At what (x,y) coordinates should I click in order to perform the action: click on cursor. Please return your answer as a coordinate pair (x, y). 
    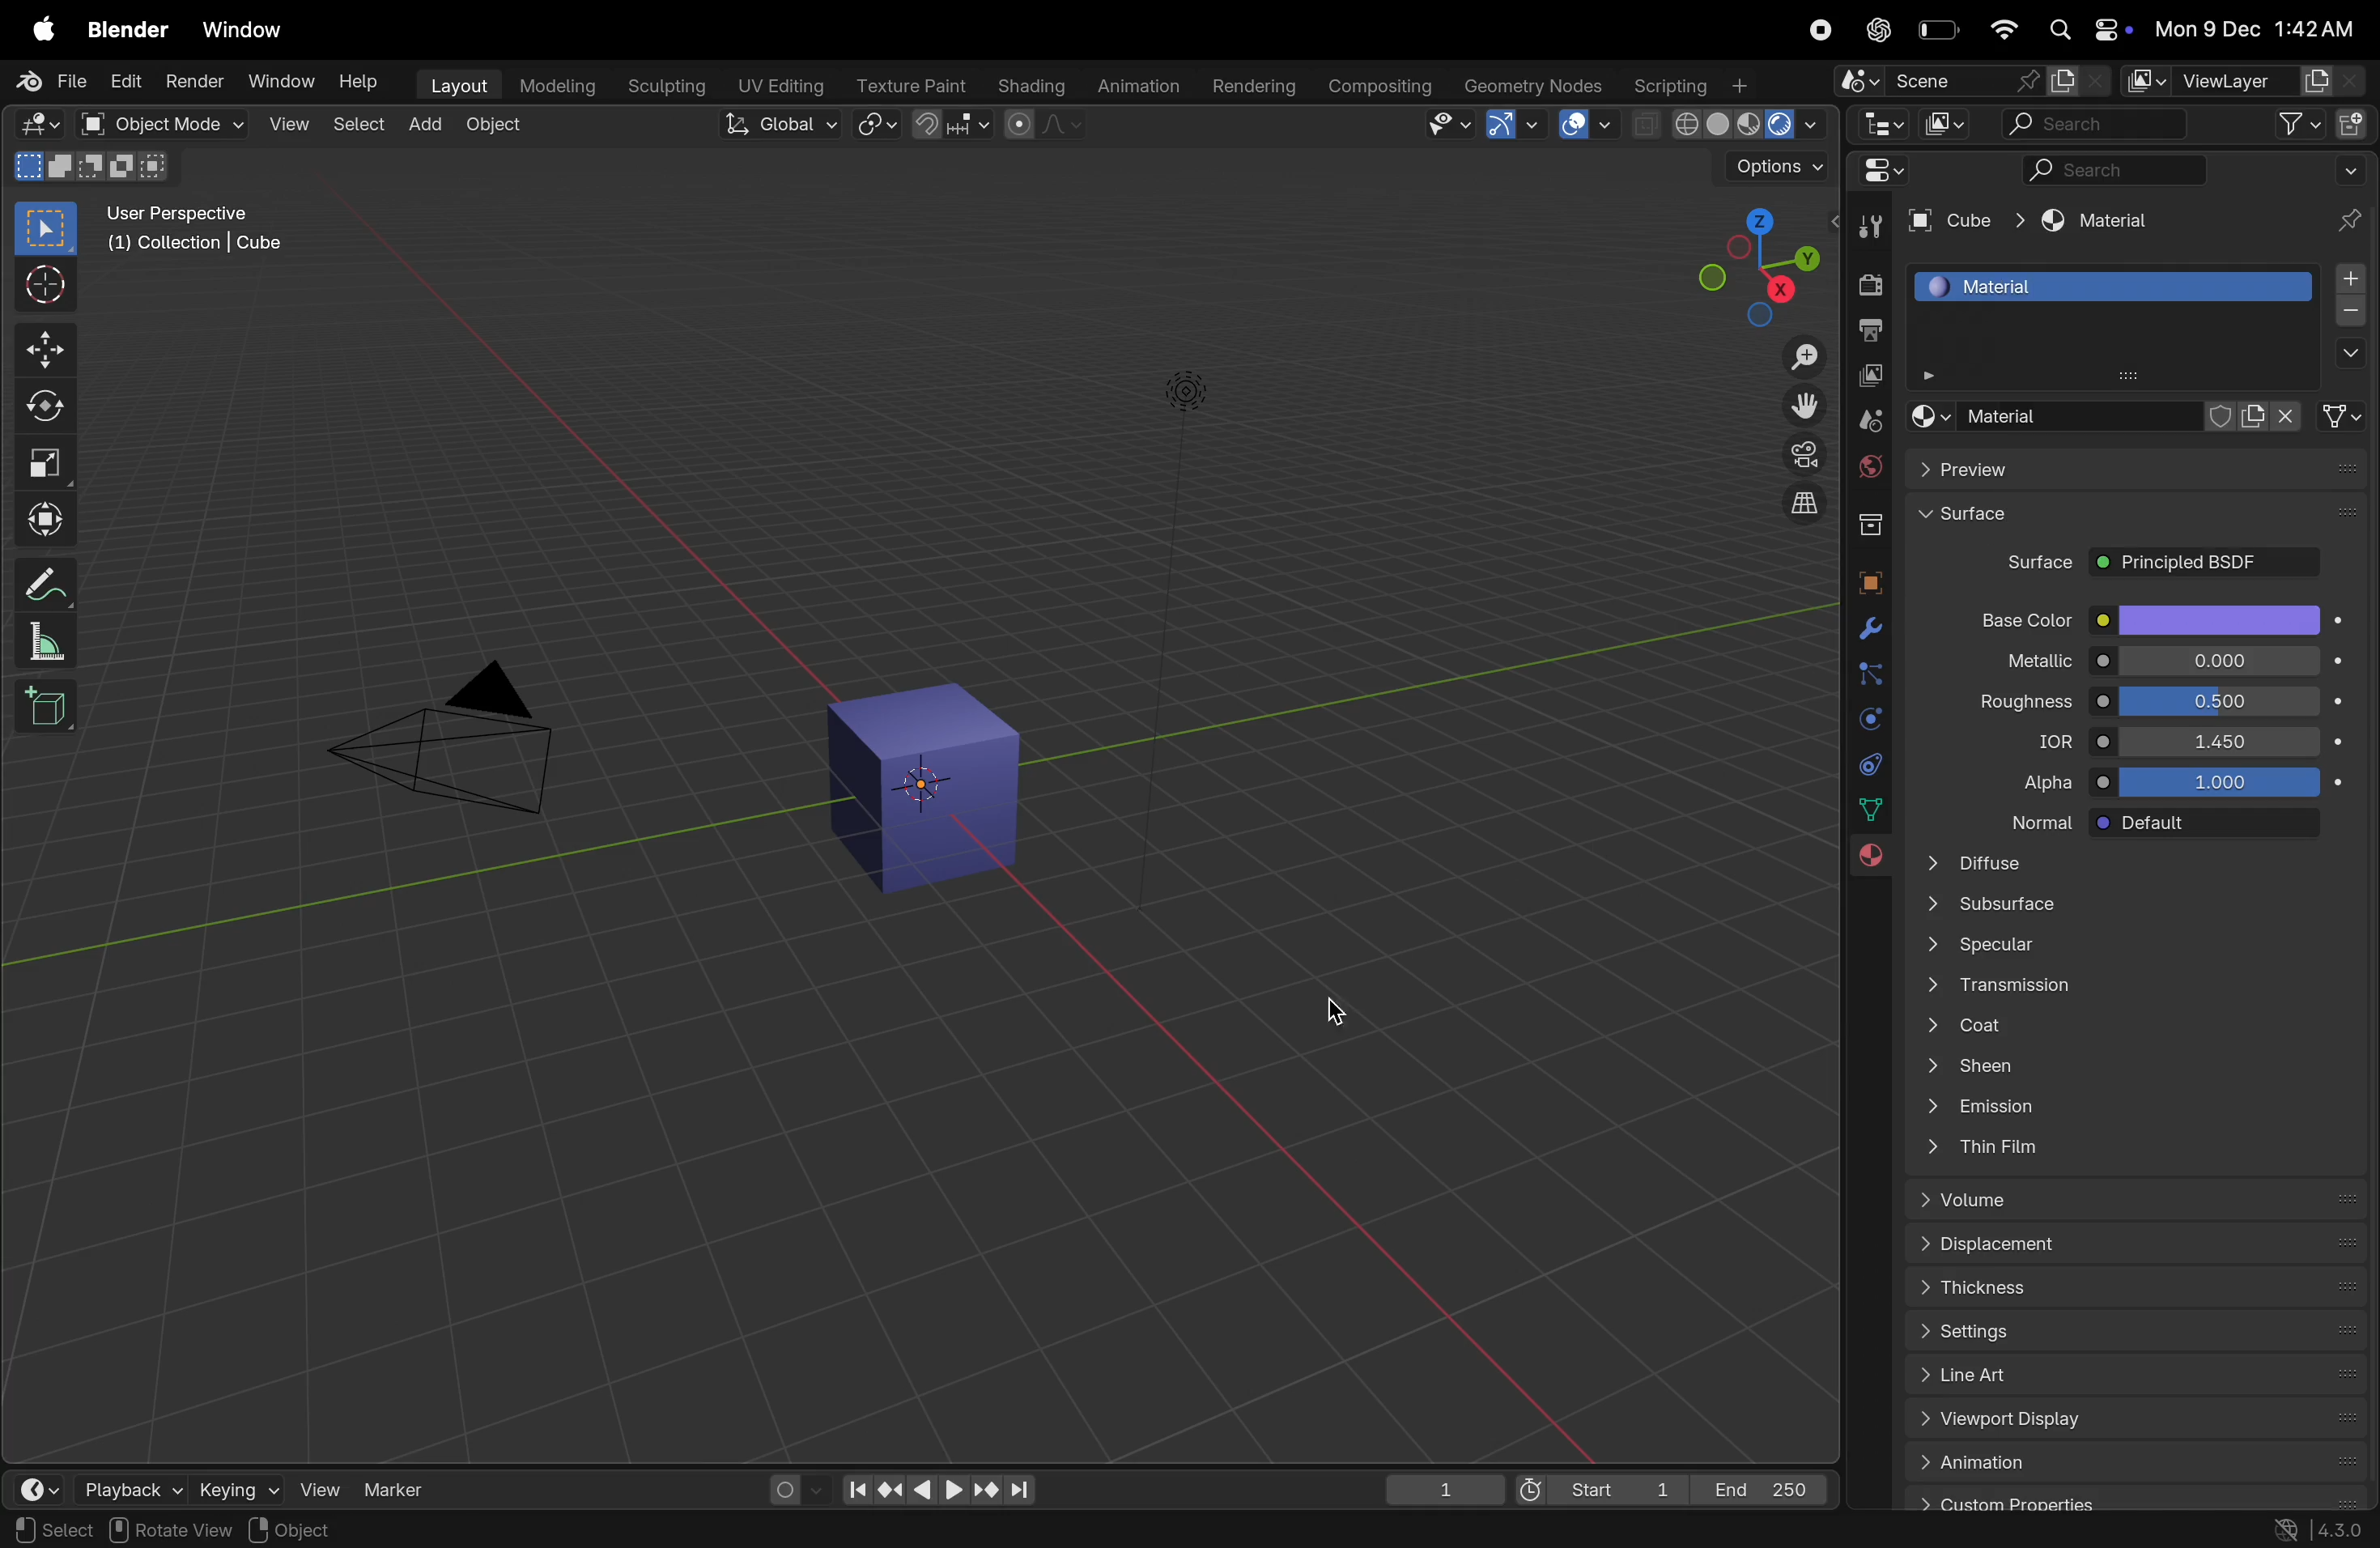
    Looking at the image, I should click on (2201, 631).